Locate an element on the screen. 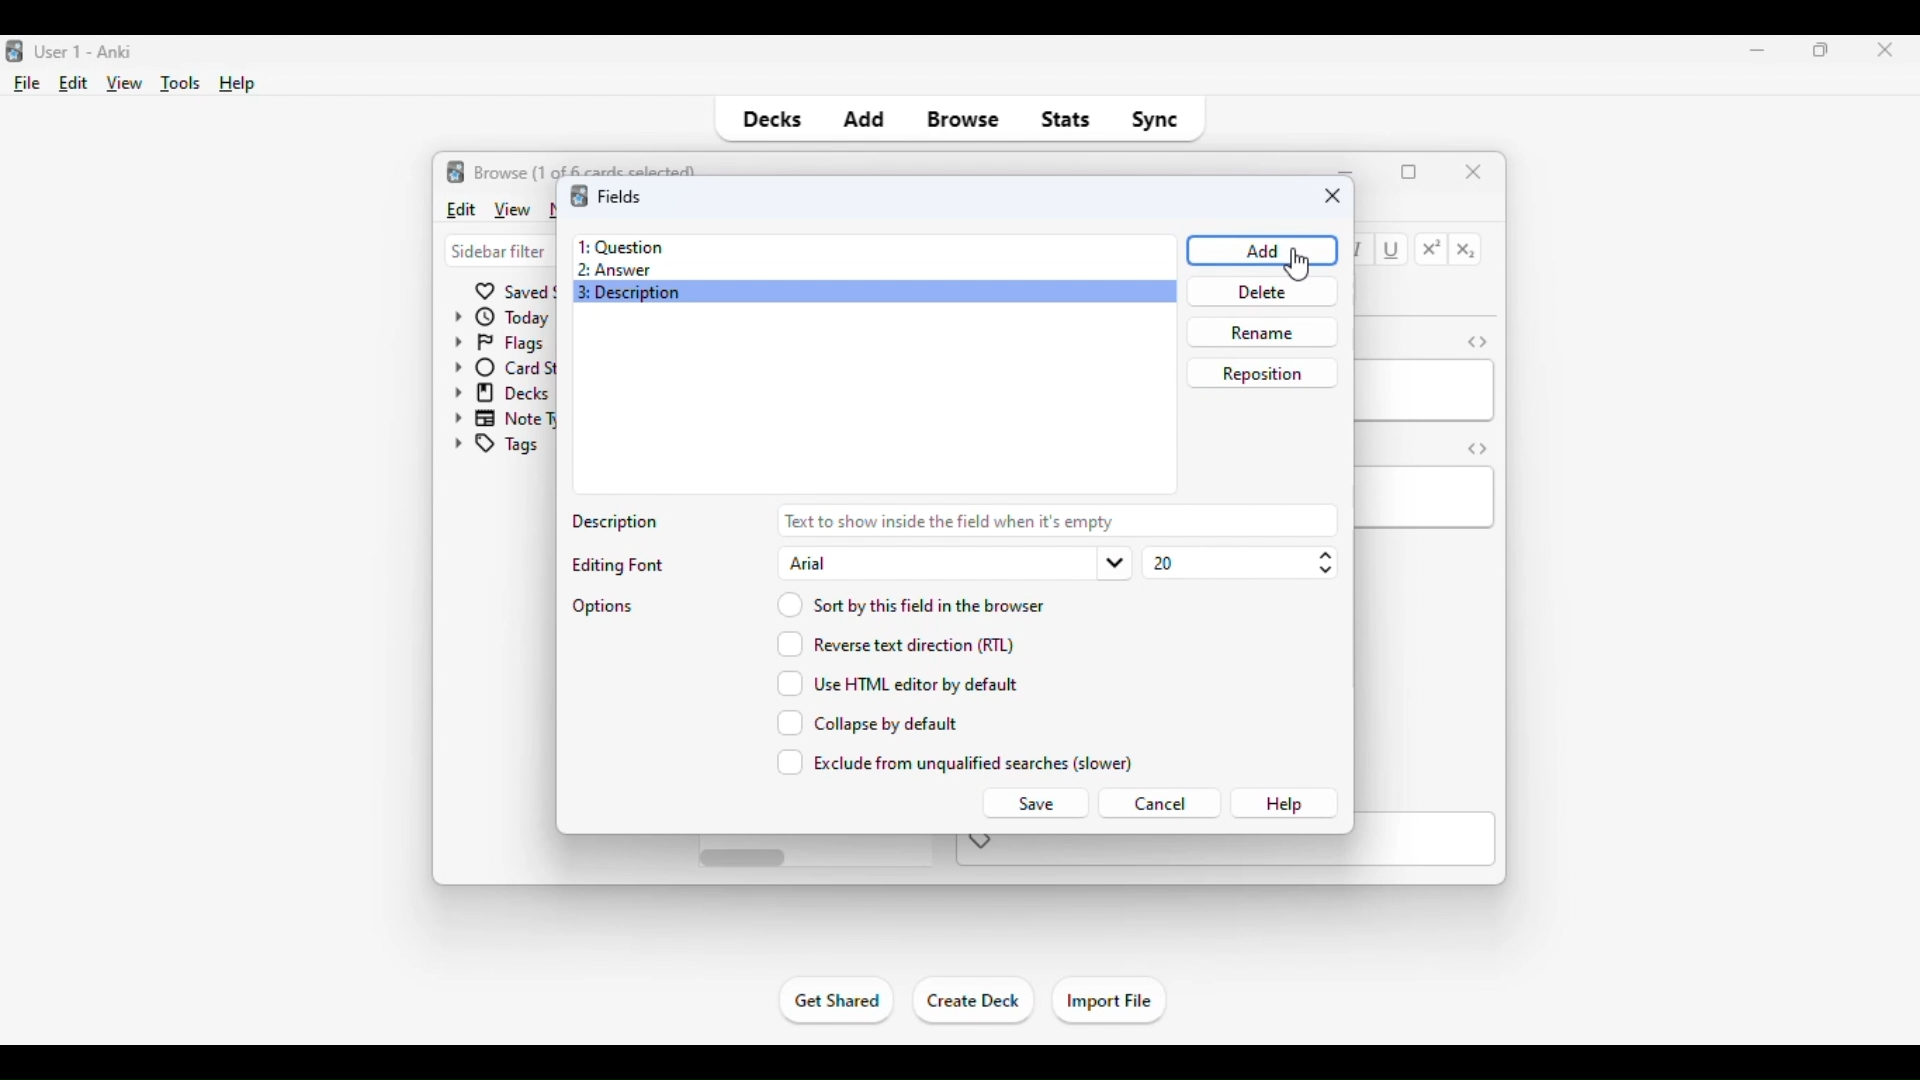  sync is located at coordinates (1154, 120).